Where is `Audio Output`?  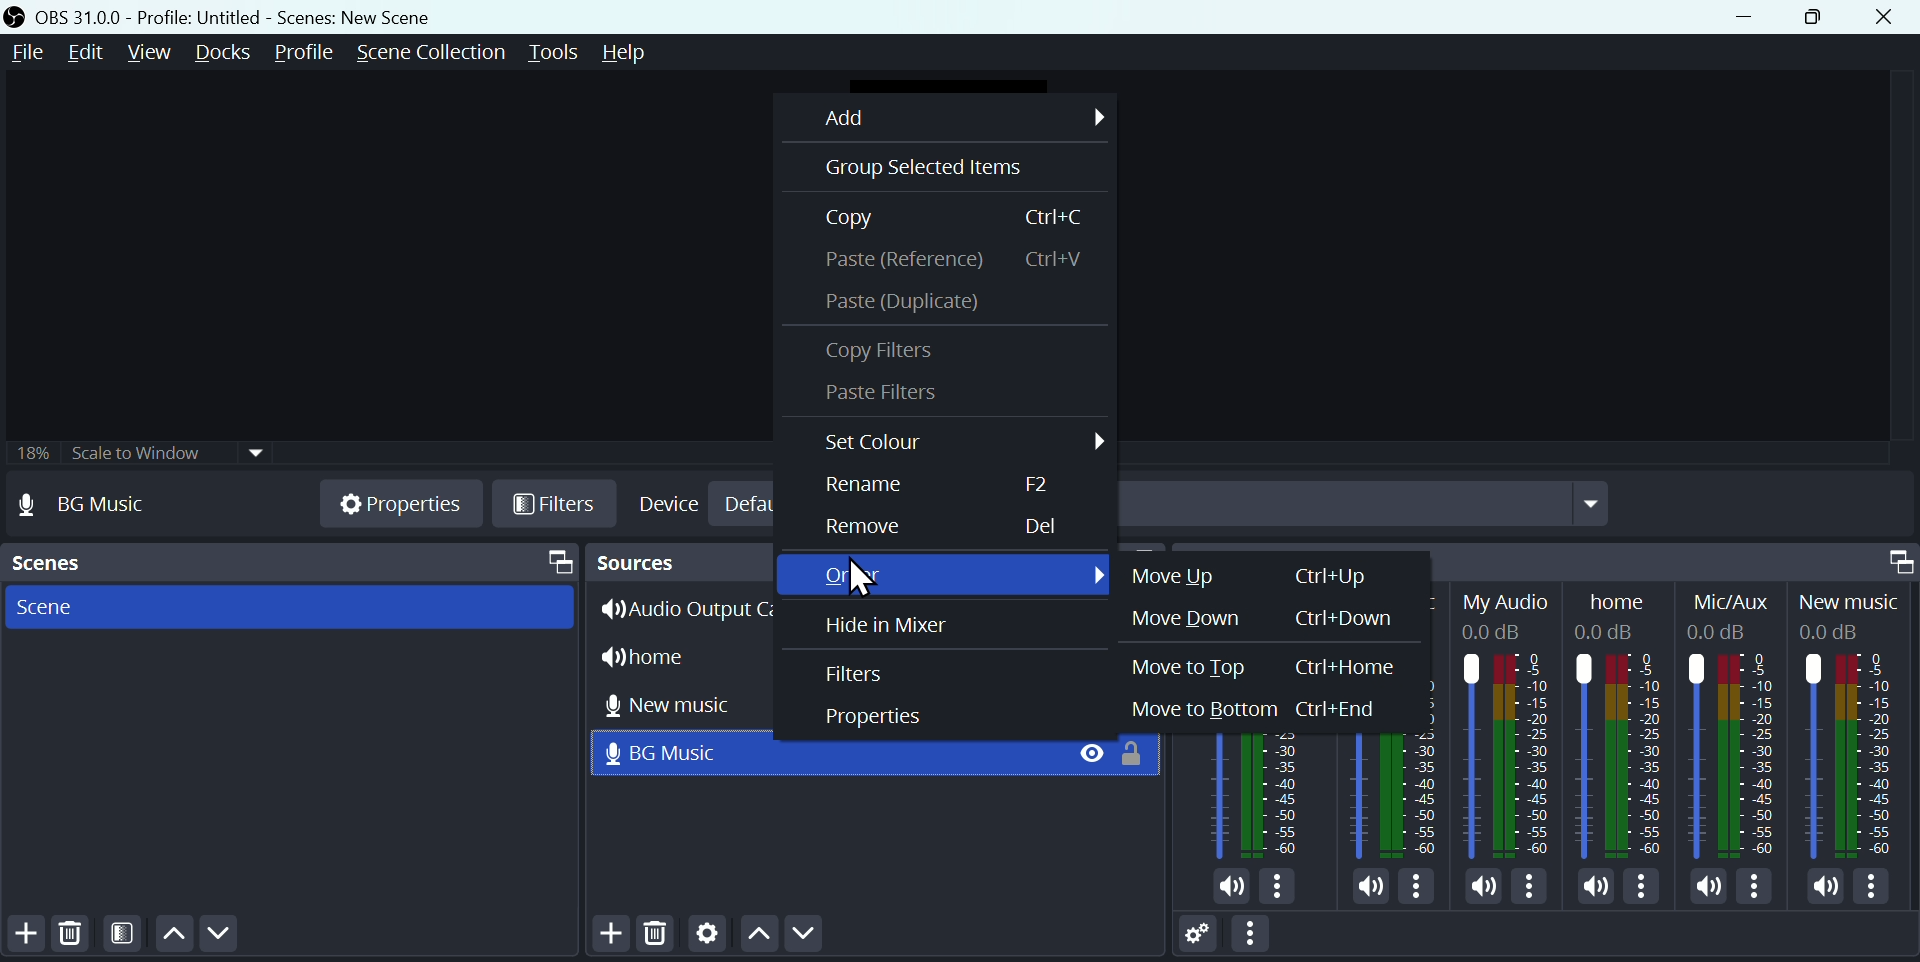
Audio Output is located at coordinates (1258, 794).